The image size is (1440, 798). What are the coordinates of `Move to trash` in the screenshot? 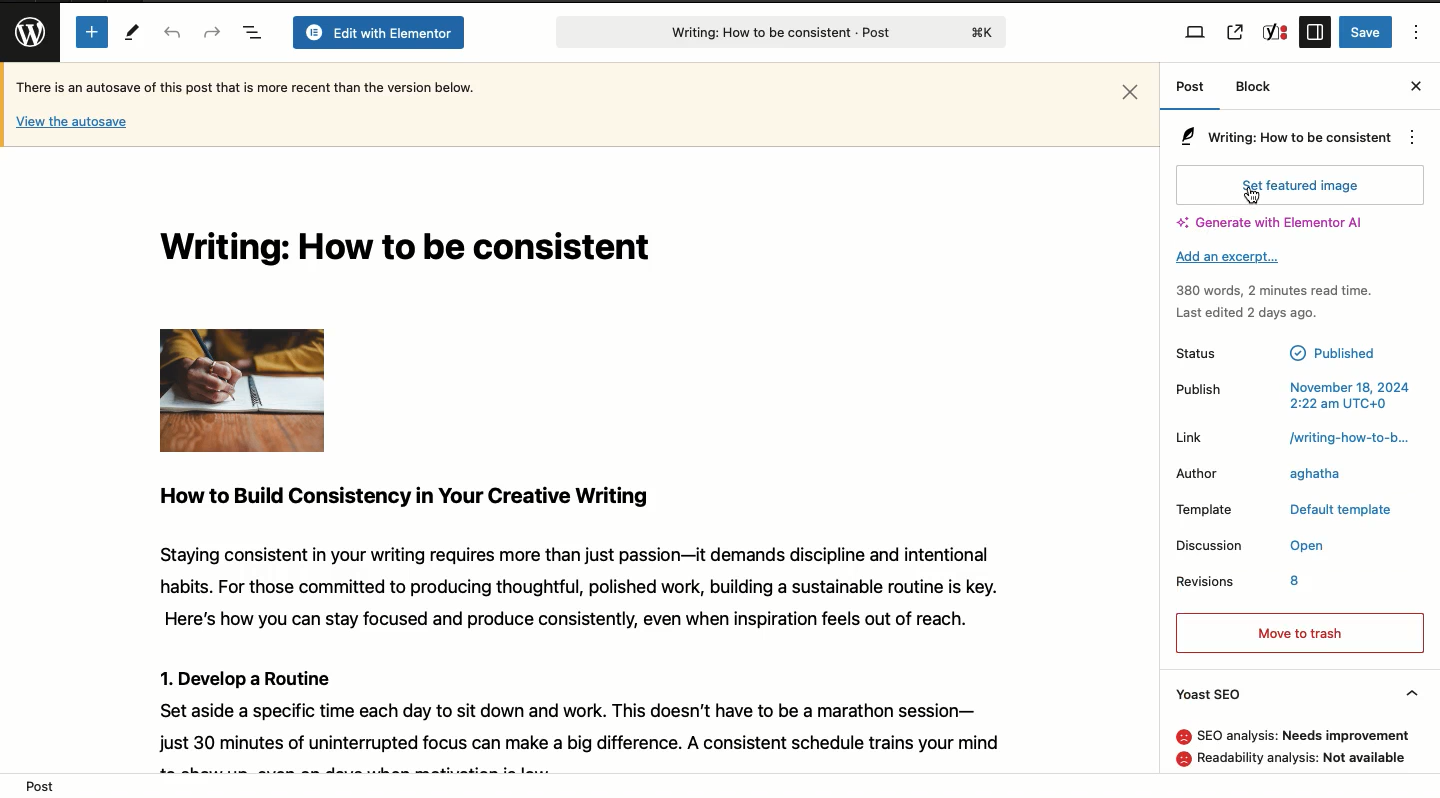 It's located at (1300, 633).